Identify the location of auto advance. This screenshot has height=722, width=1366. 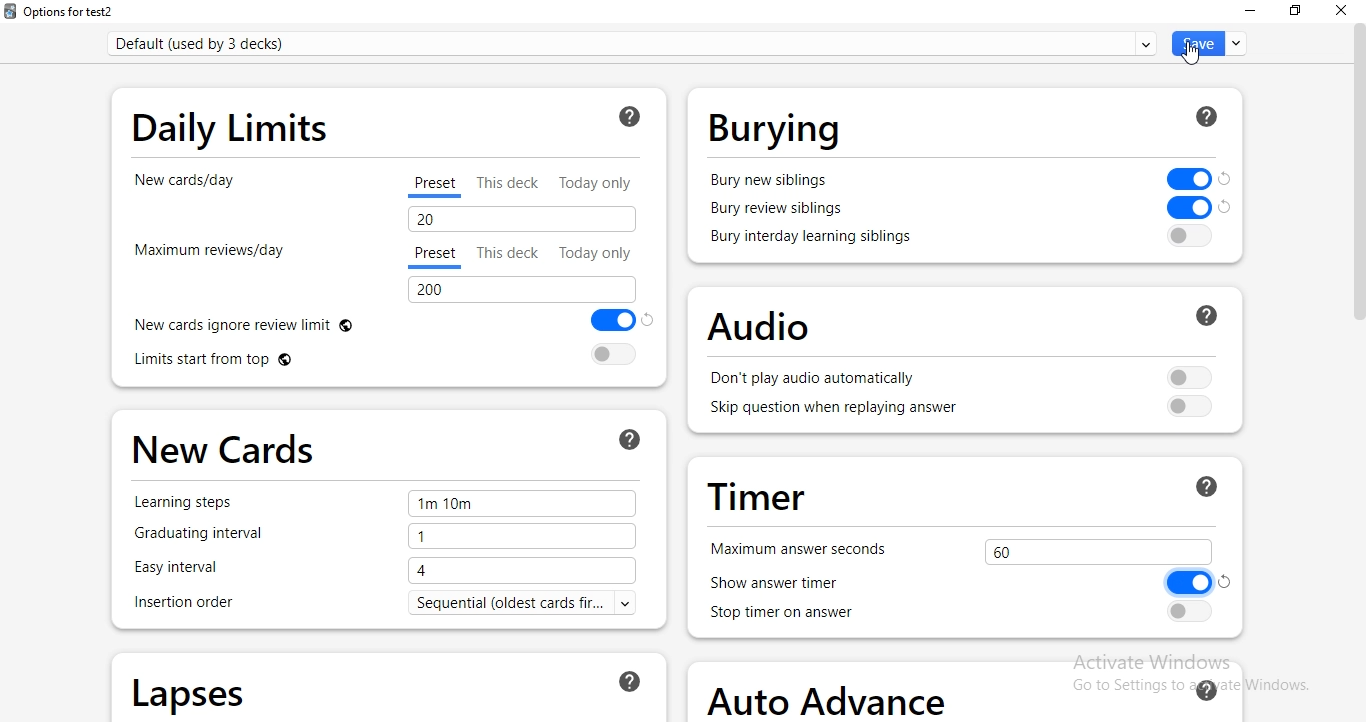
(971, 693).